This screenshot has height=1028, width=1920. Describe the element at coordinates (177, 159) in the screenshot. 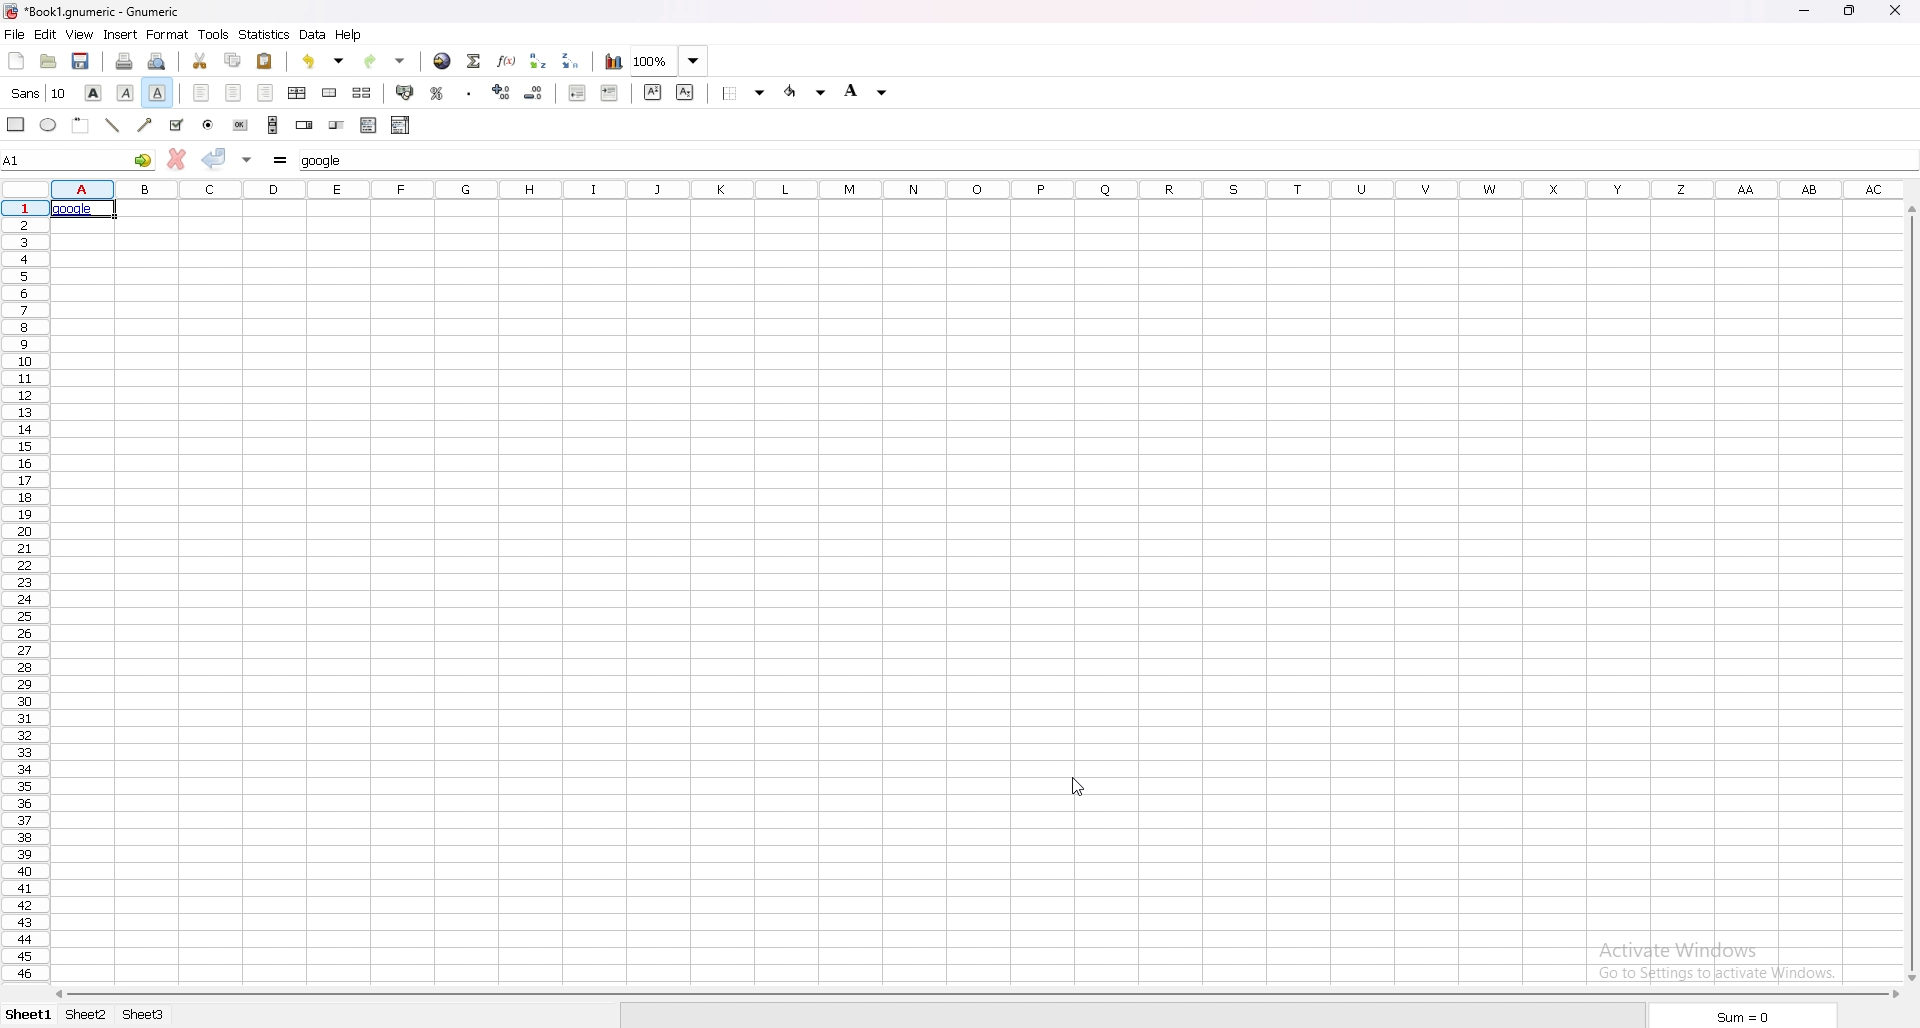

I see `cancel change` at that location.